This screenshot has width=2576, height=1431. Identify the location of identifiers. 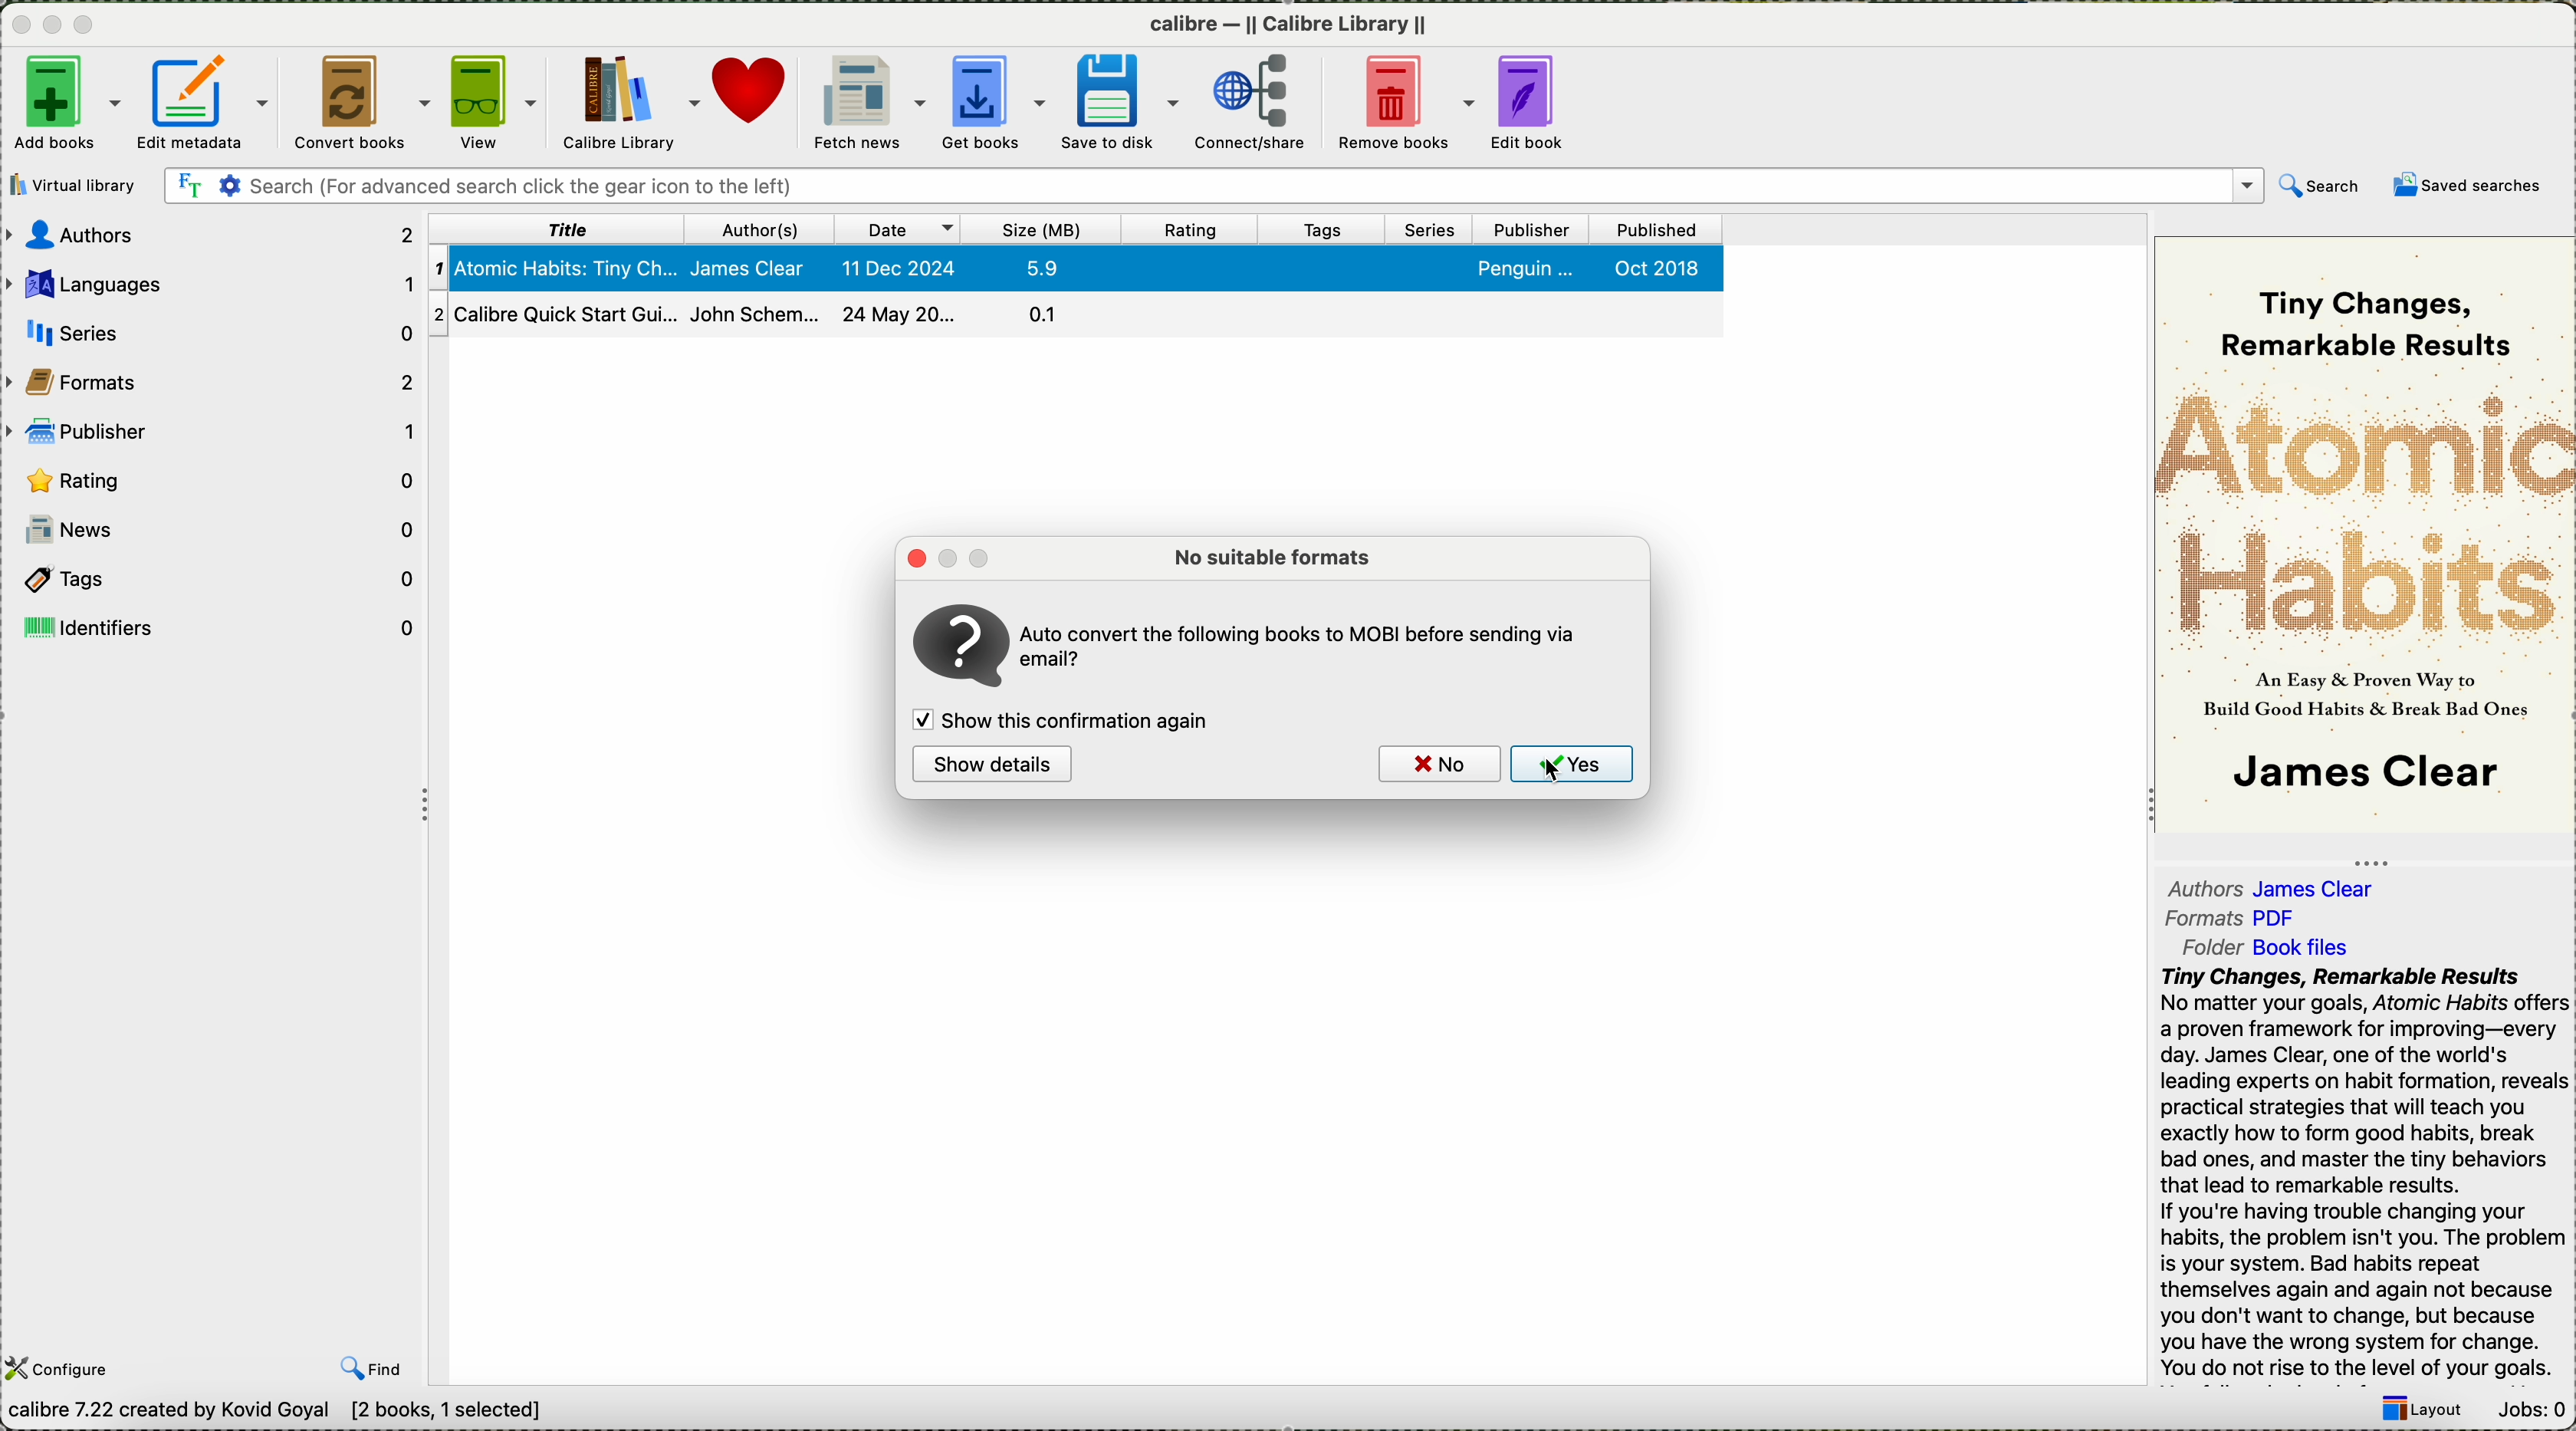
(213, 627).